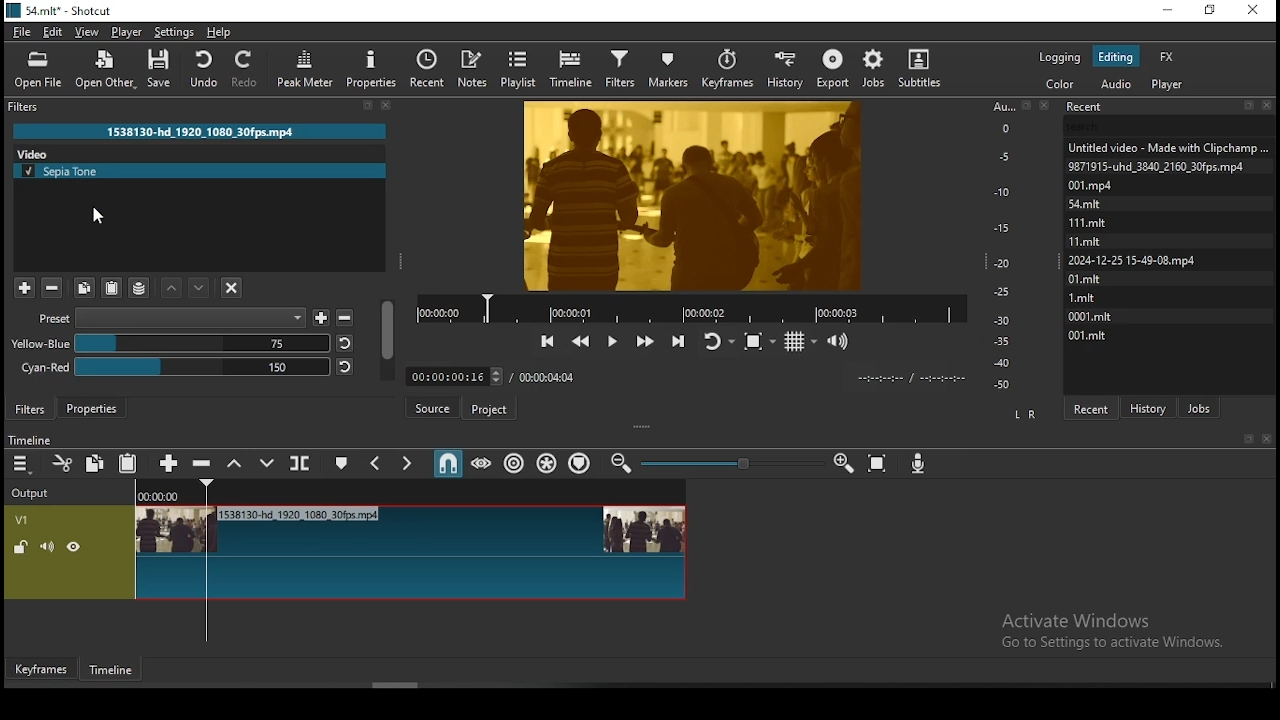 Image resolution: width=1280 pixels, height=720 pixels. I want to click on search, so click(161, 152).